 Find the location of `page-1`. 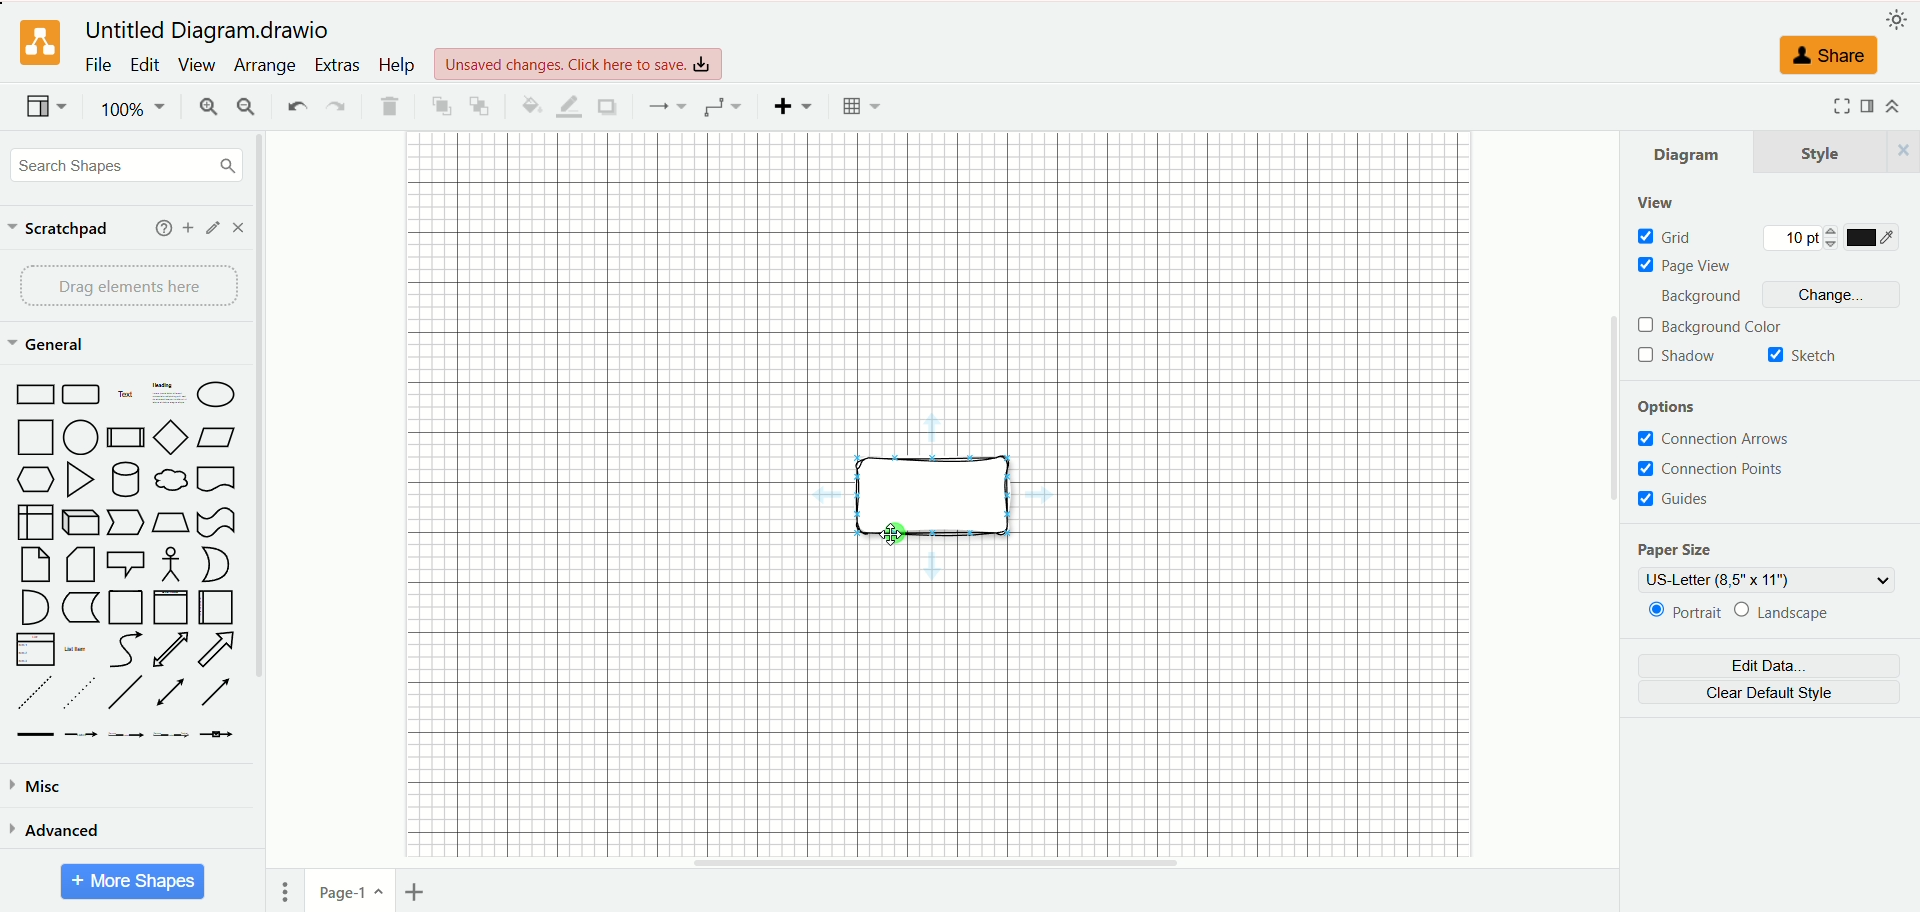

page-1 is located at coordinates (352, 889).